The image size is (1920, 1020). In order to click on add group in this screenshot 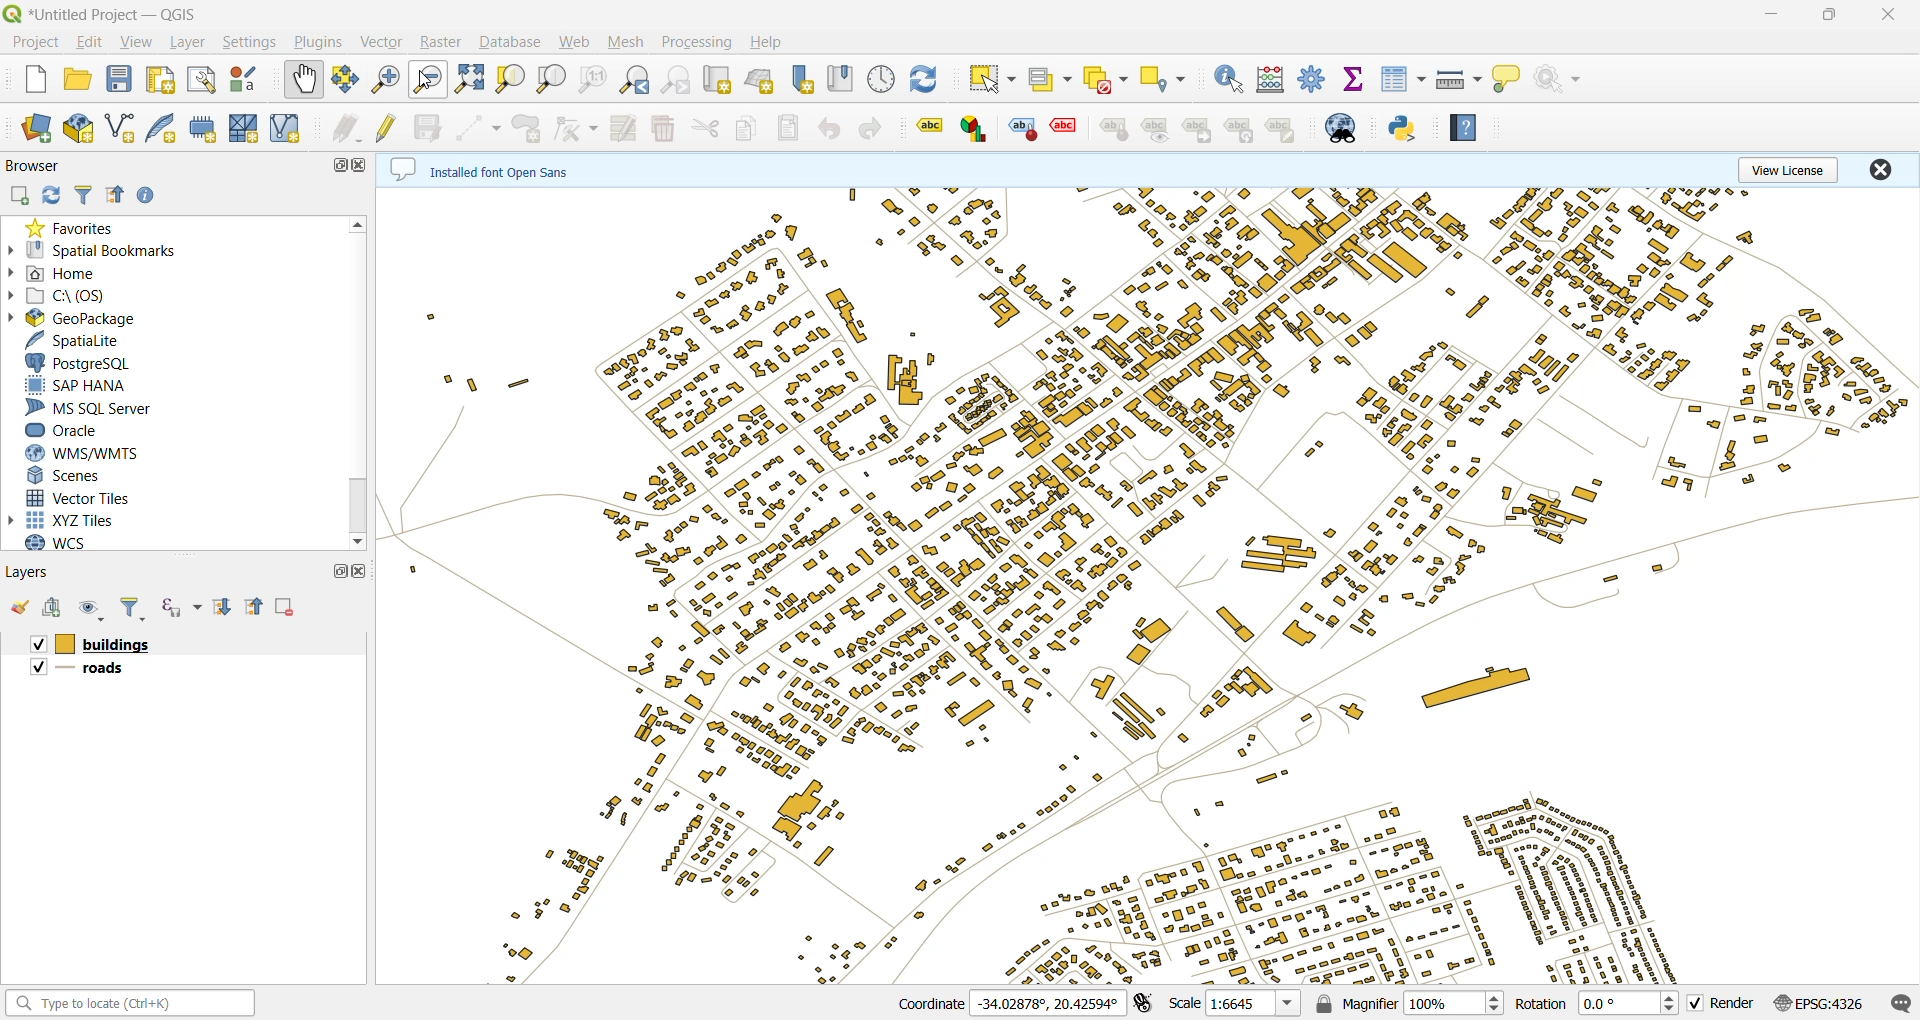, I will do `click(54, 607)`.